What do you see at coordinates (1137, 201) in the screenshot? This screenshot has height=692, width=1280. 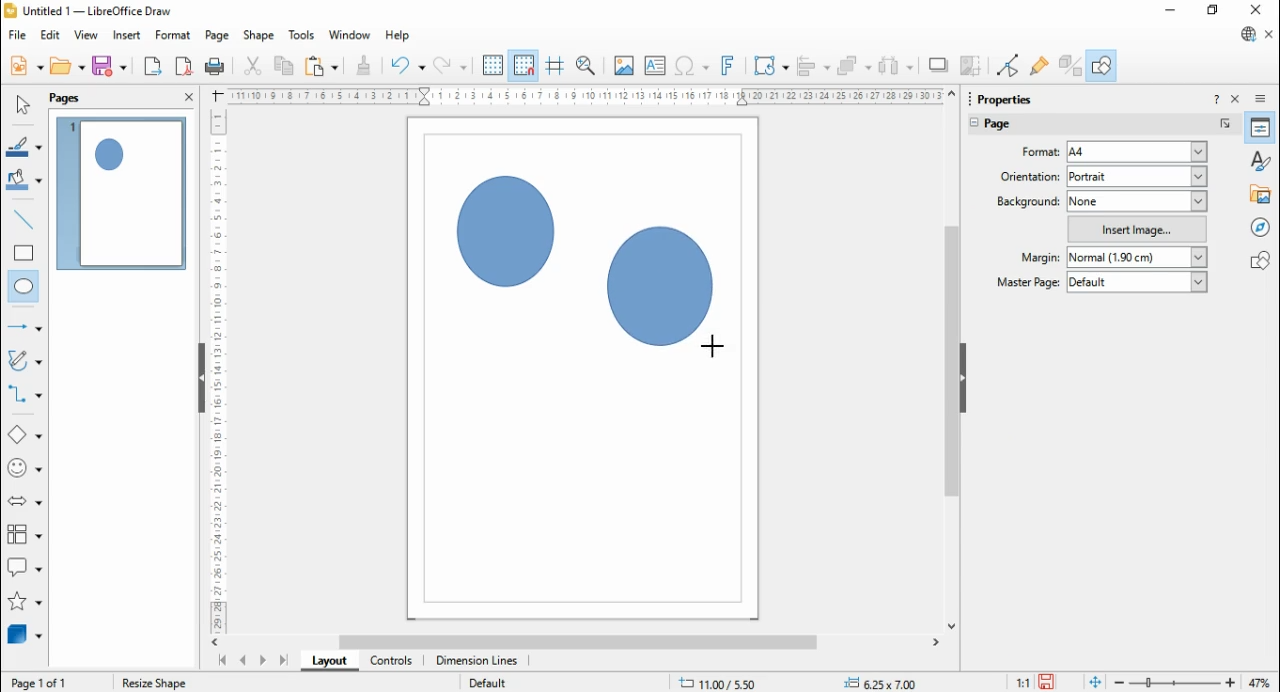 I see `none` at bounding box center [1137, 201].